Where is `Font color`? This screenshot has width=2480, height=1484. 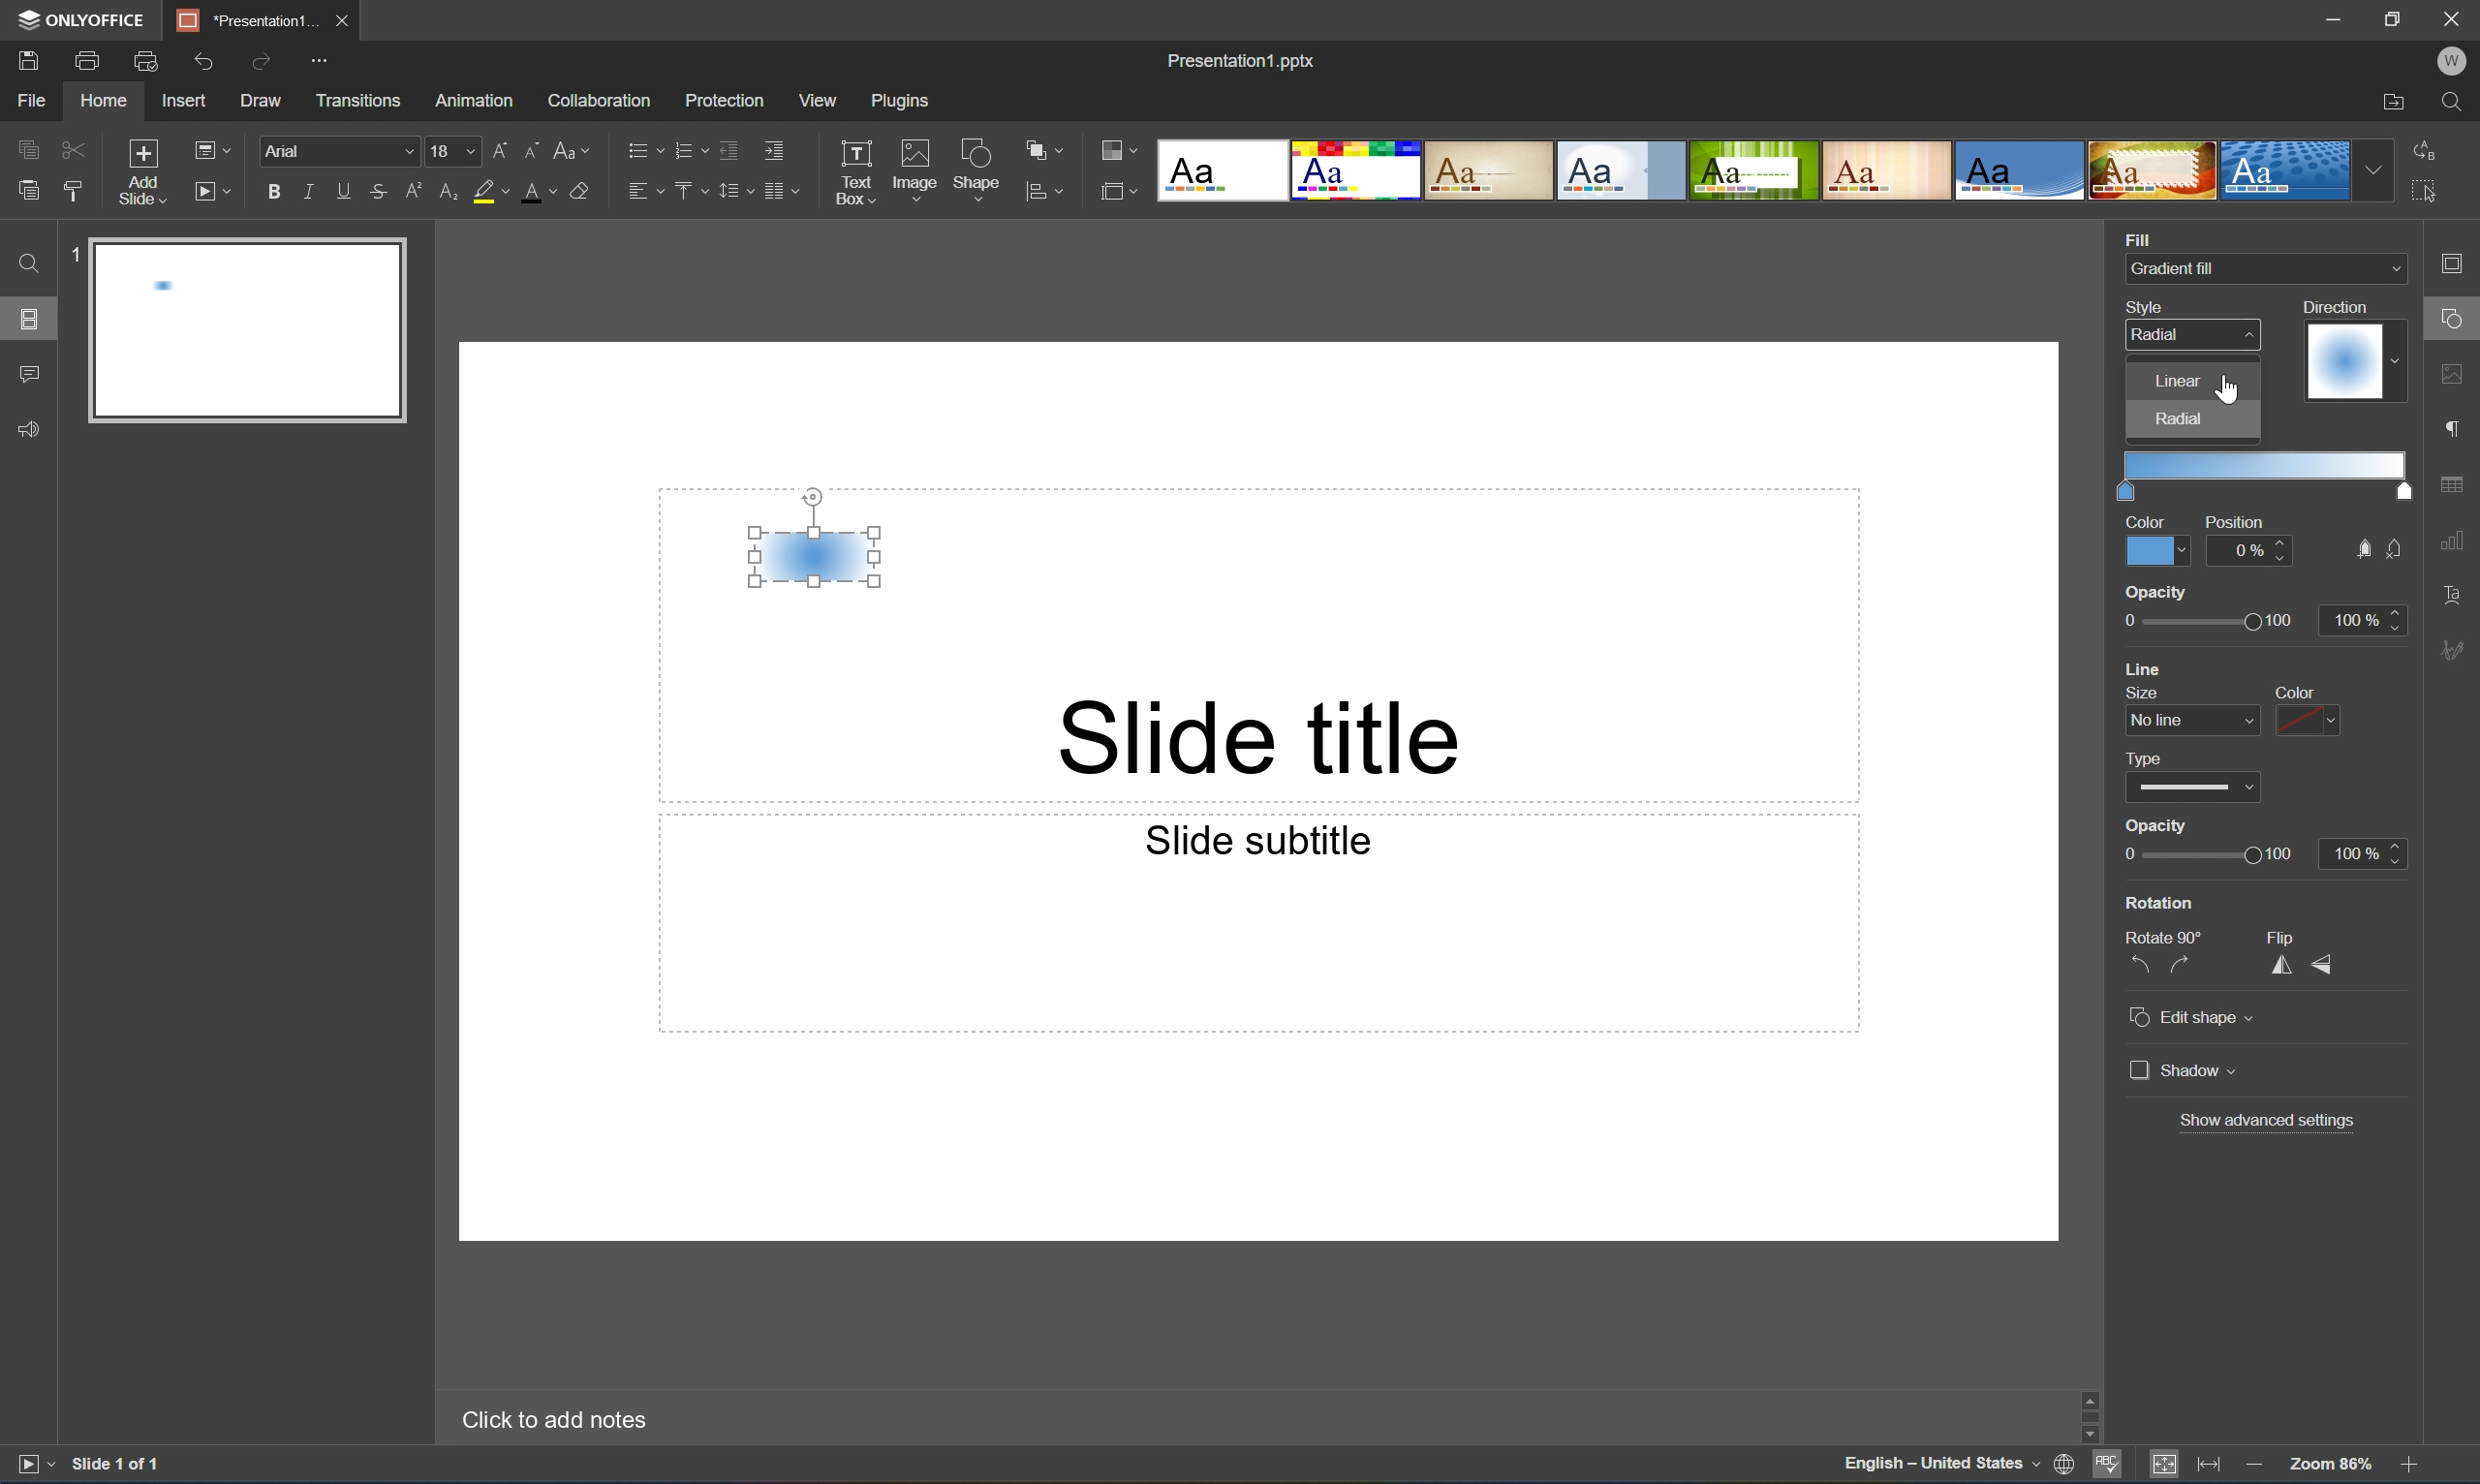
Font color is located at coordinates (536, 191).